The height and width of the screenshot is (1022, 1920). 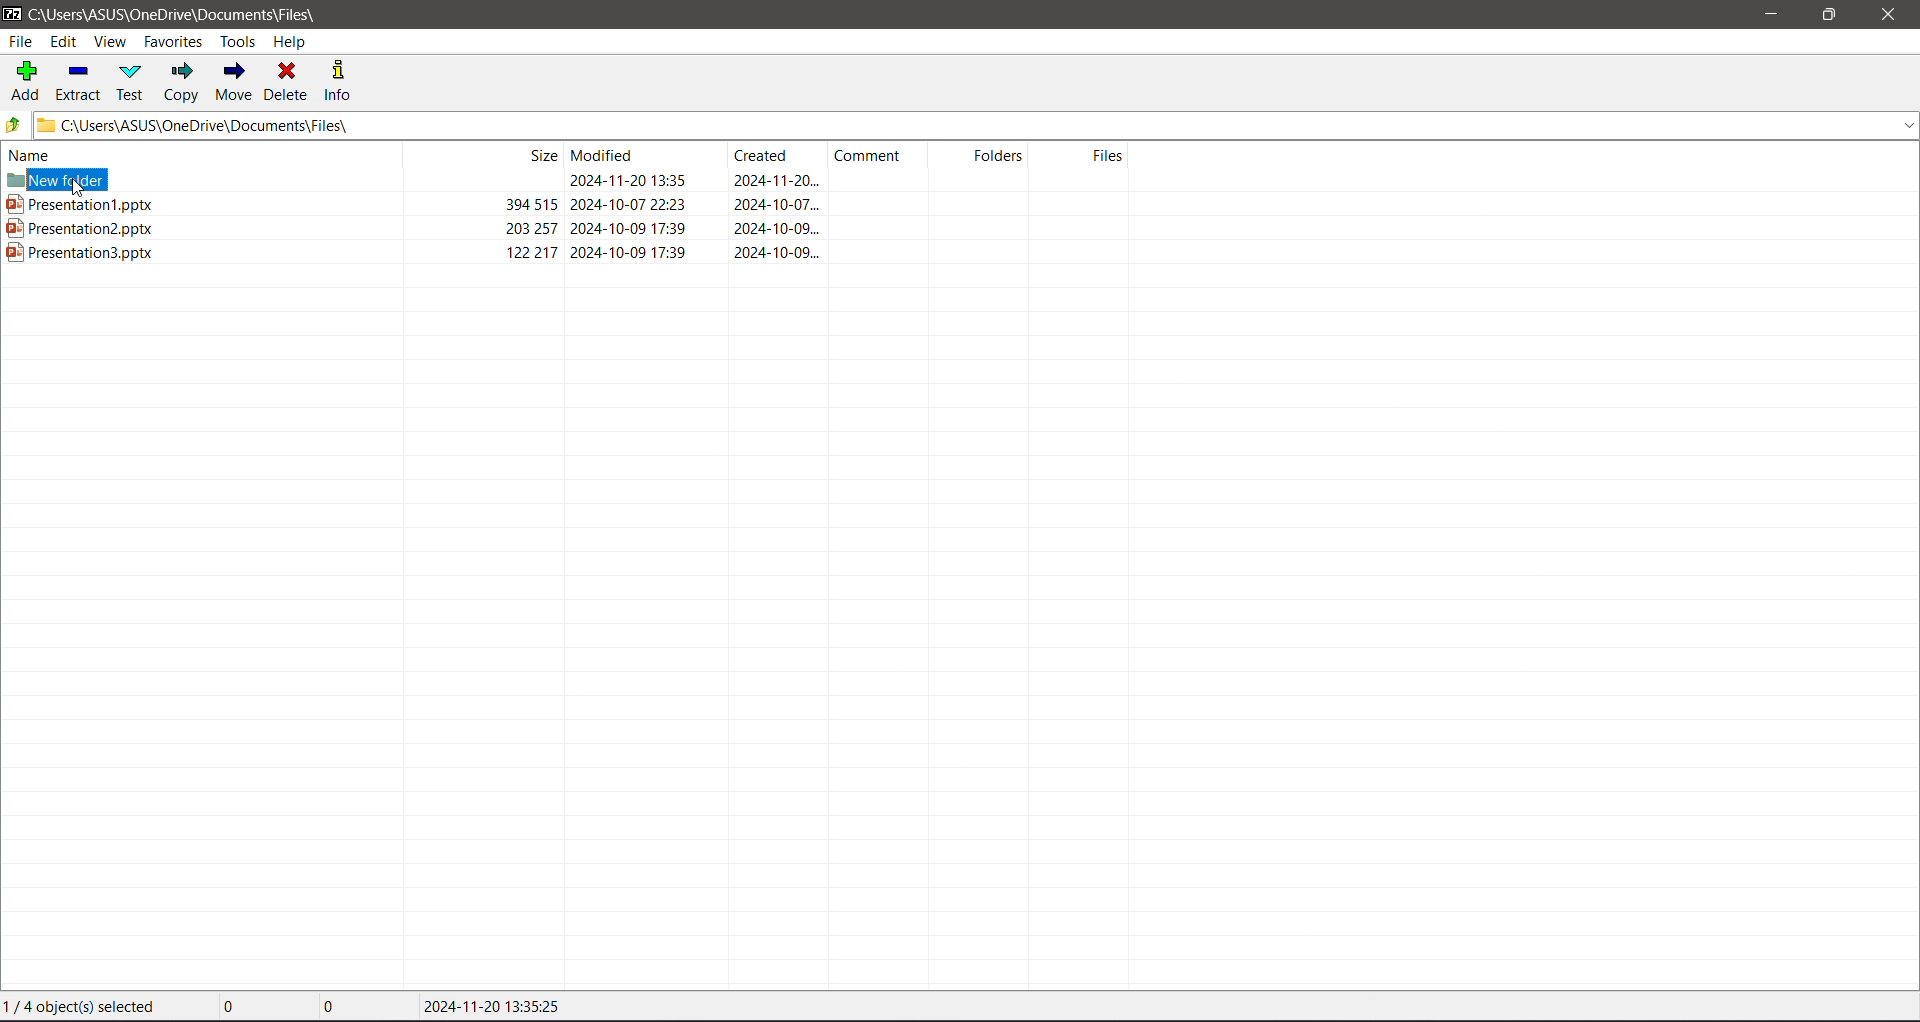 I want to click on Current Folder Path, so click(x=981, y=126).